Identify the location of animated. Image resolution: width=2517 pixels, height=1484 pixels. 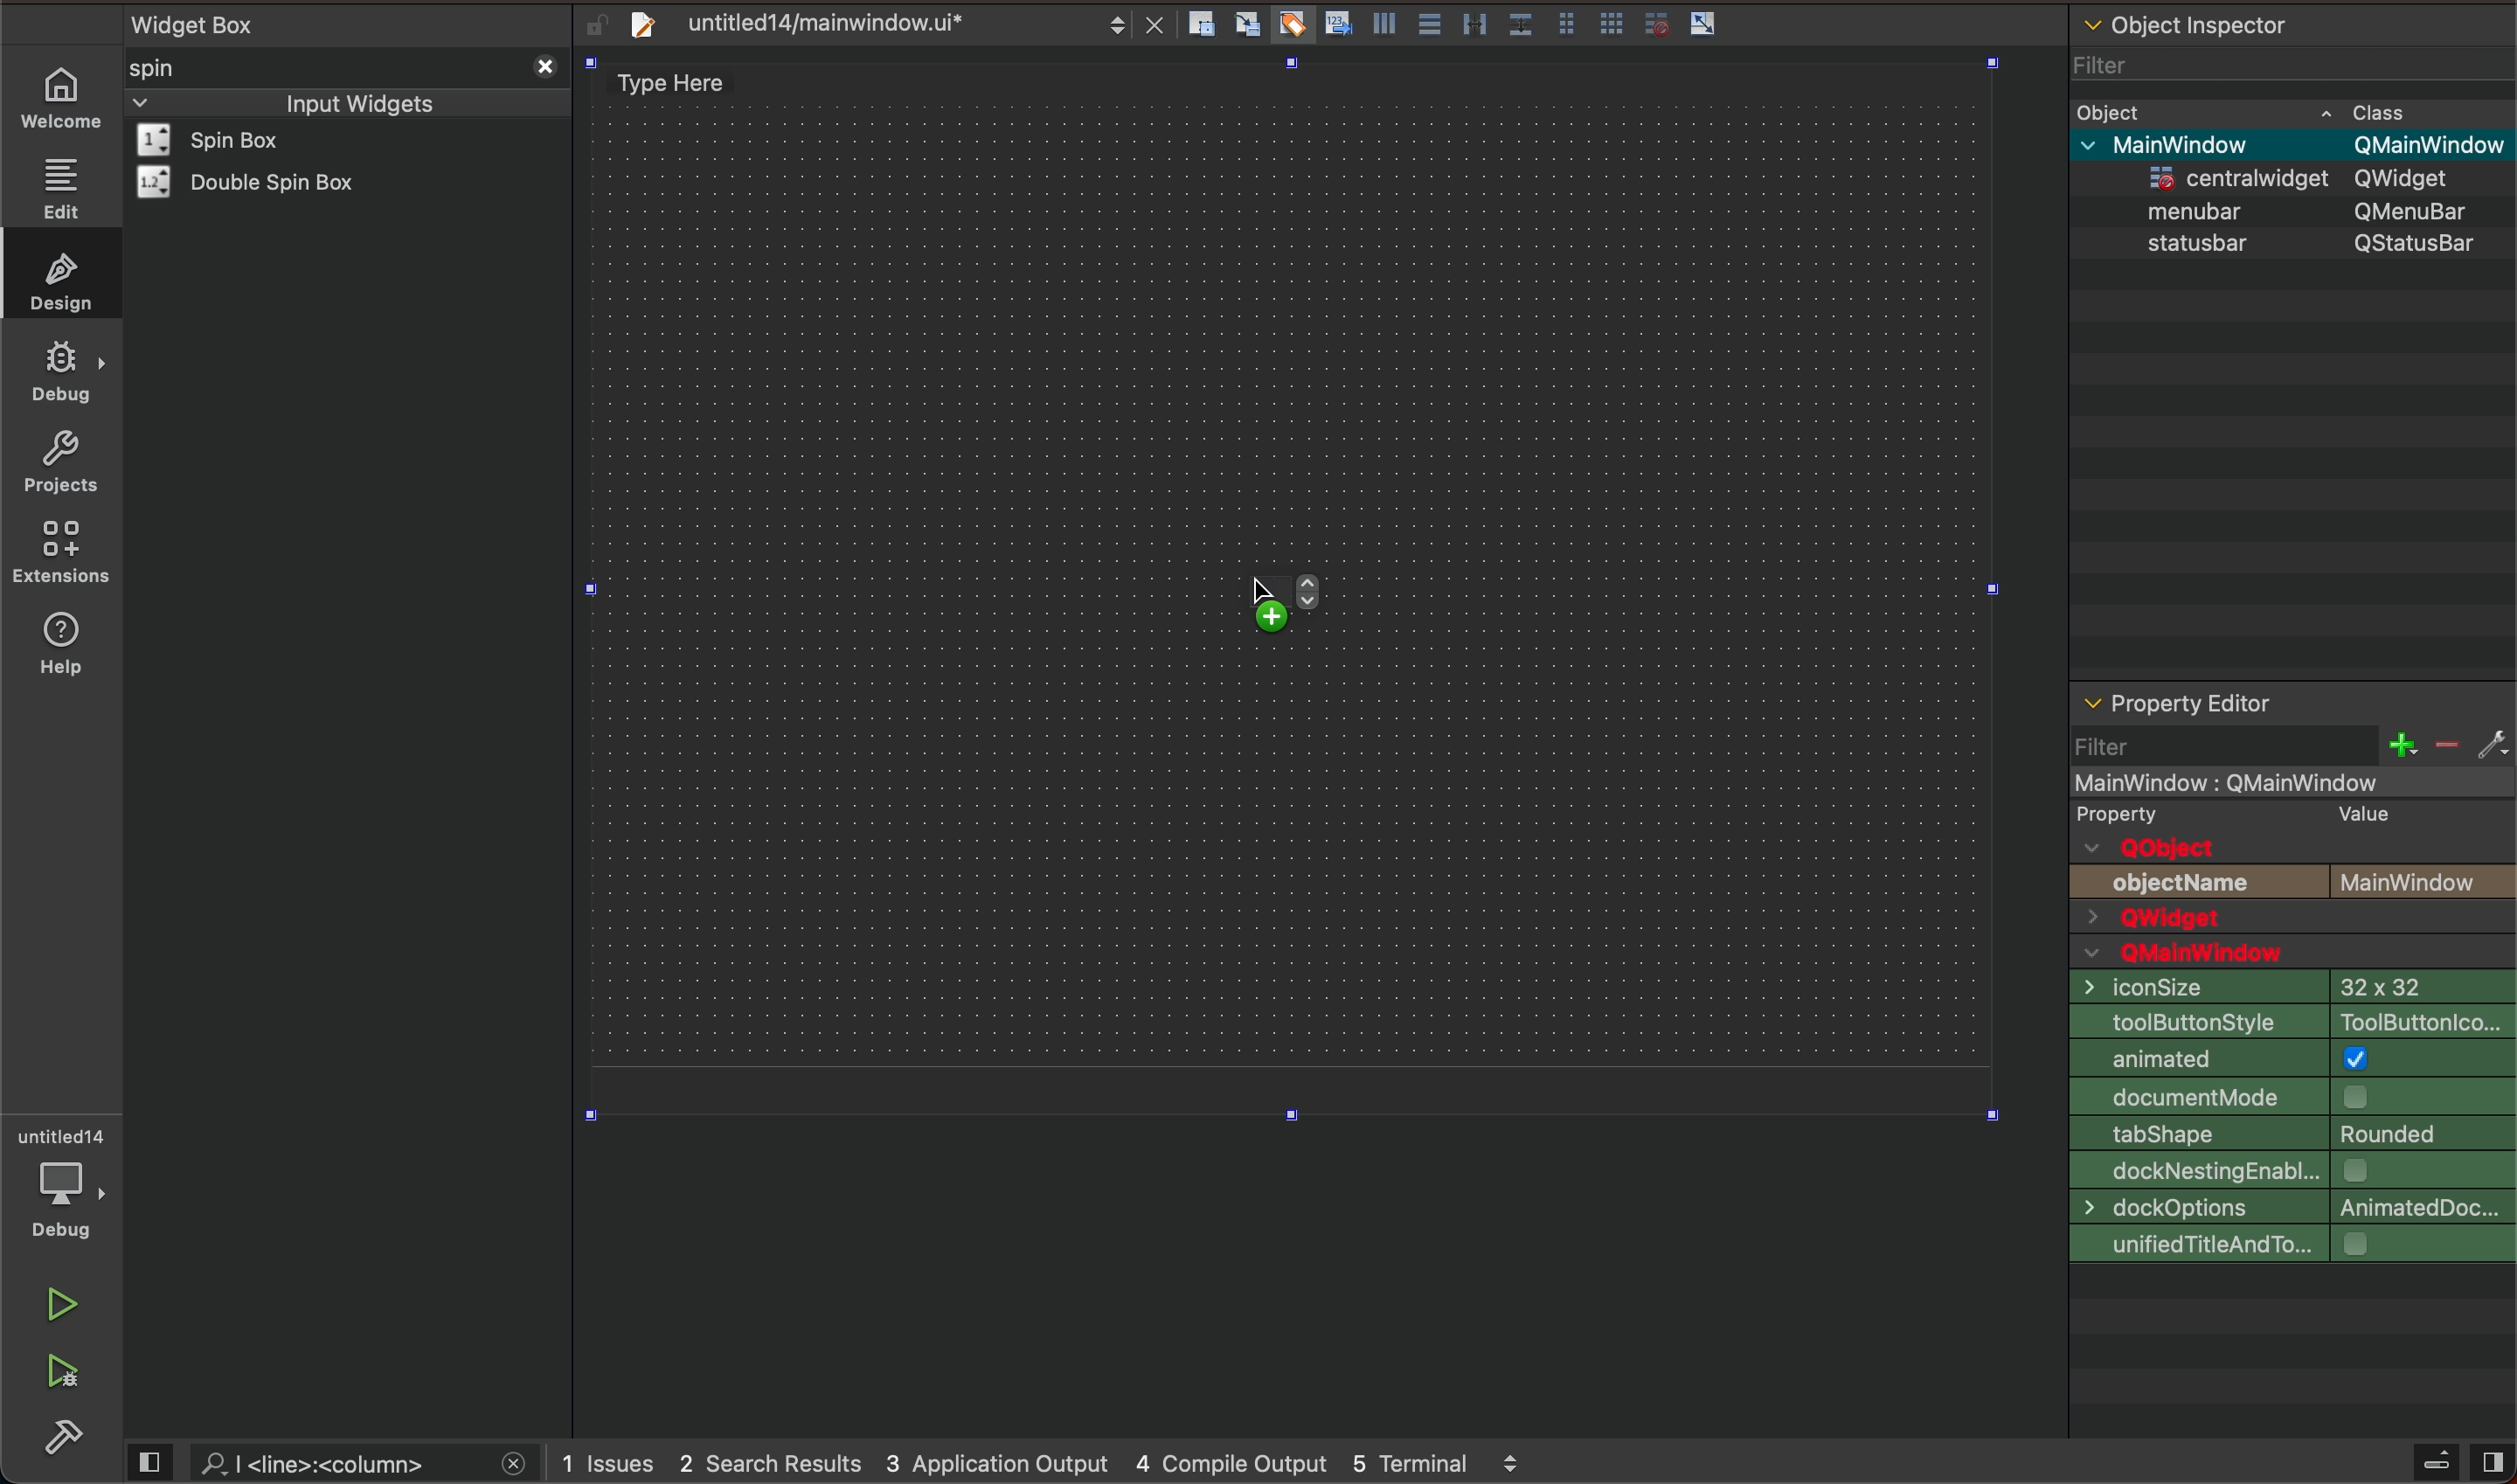
(2293, 1059).